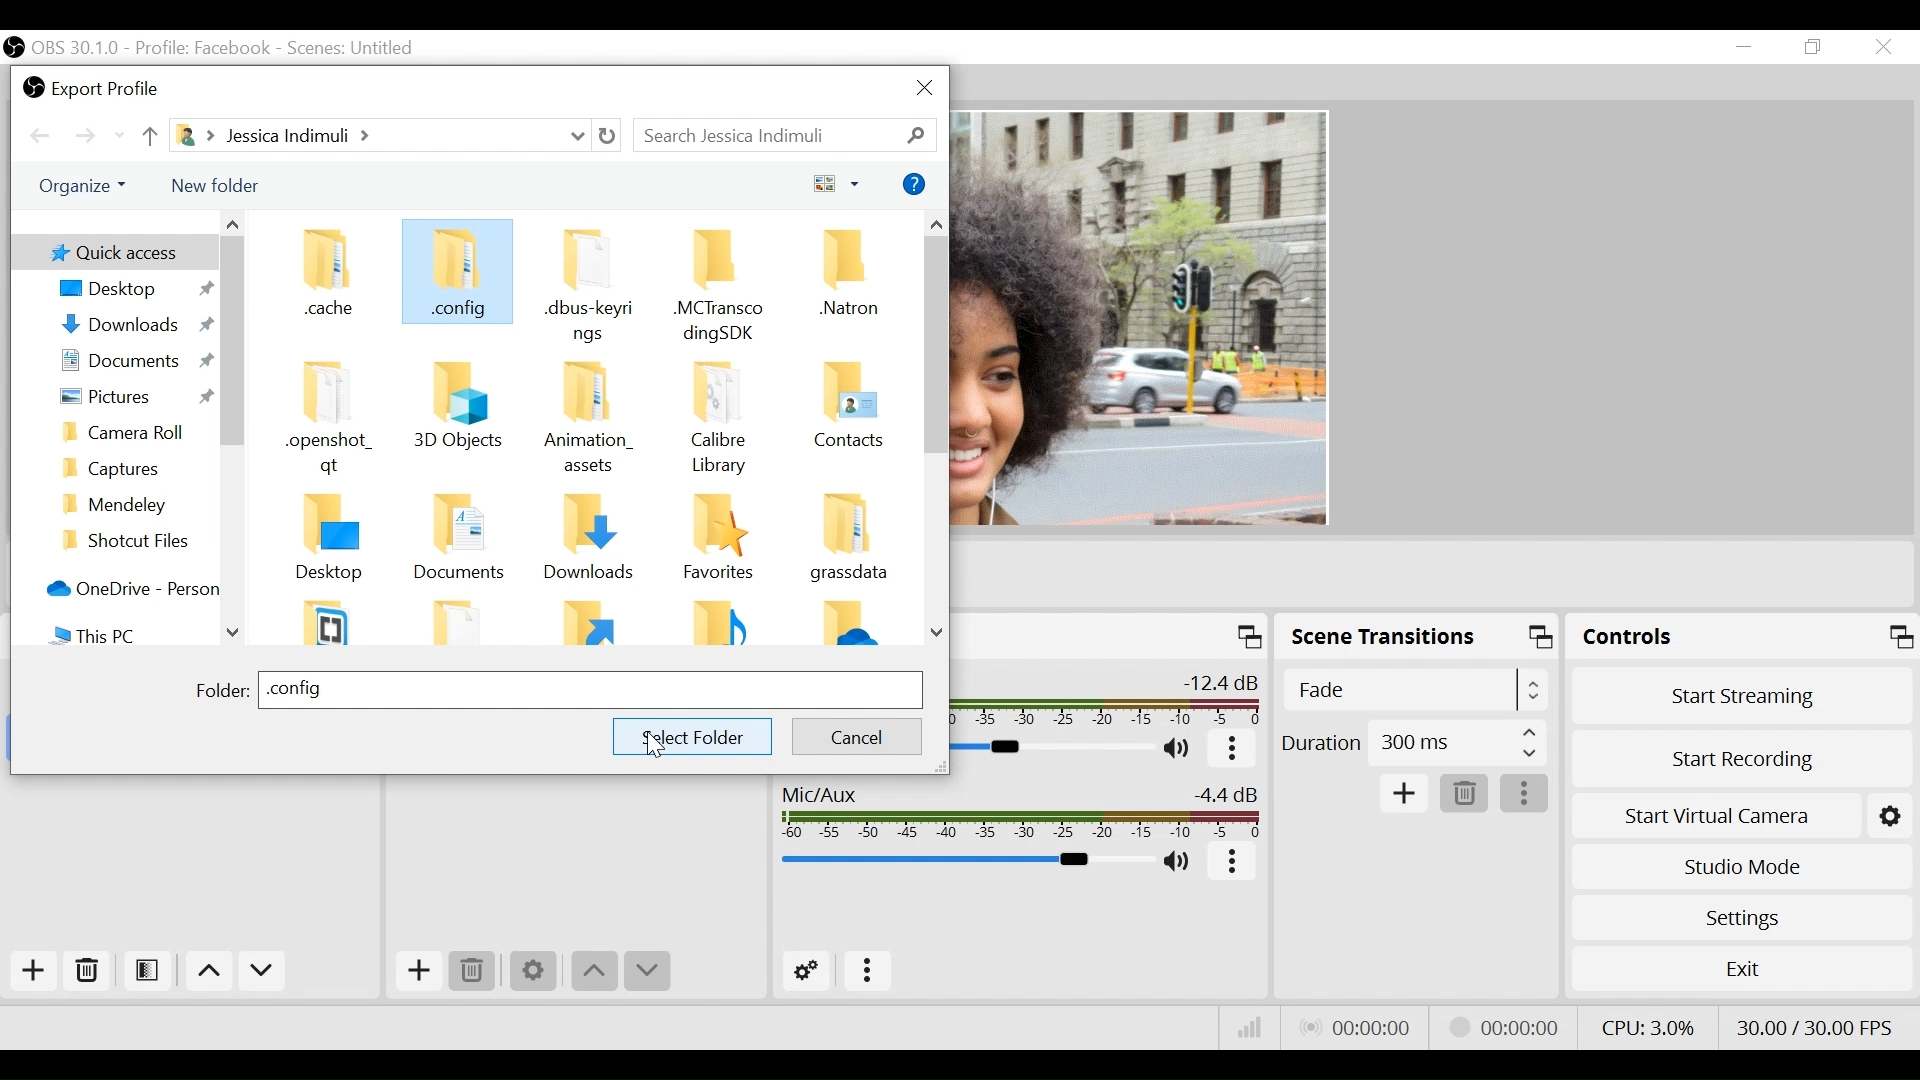 Image resolution: width=1920 pixels, height=1080 pixels. I want to click on Folder, so click(722, 417).